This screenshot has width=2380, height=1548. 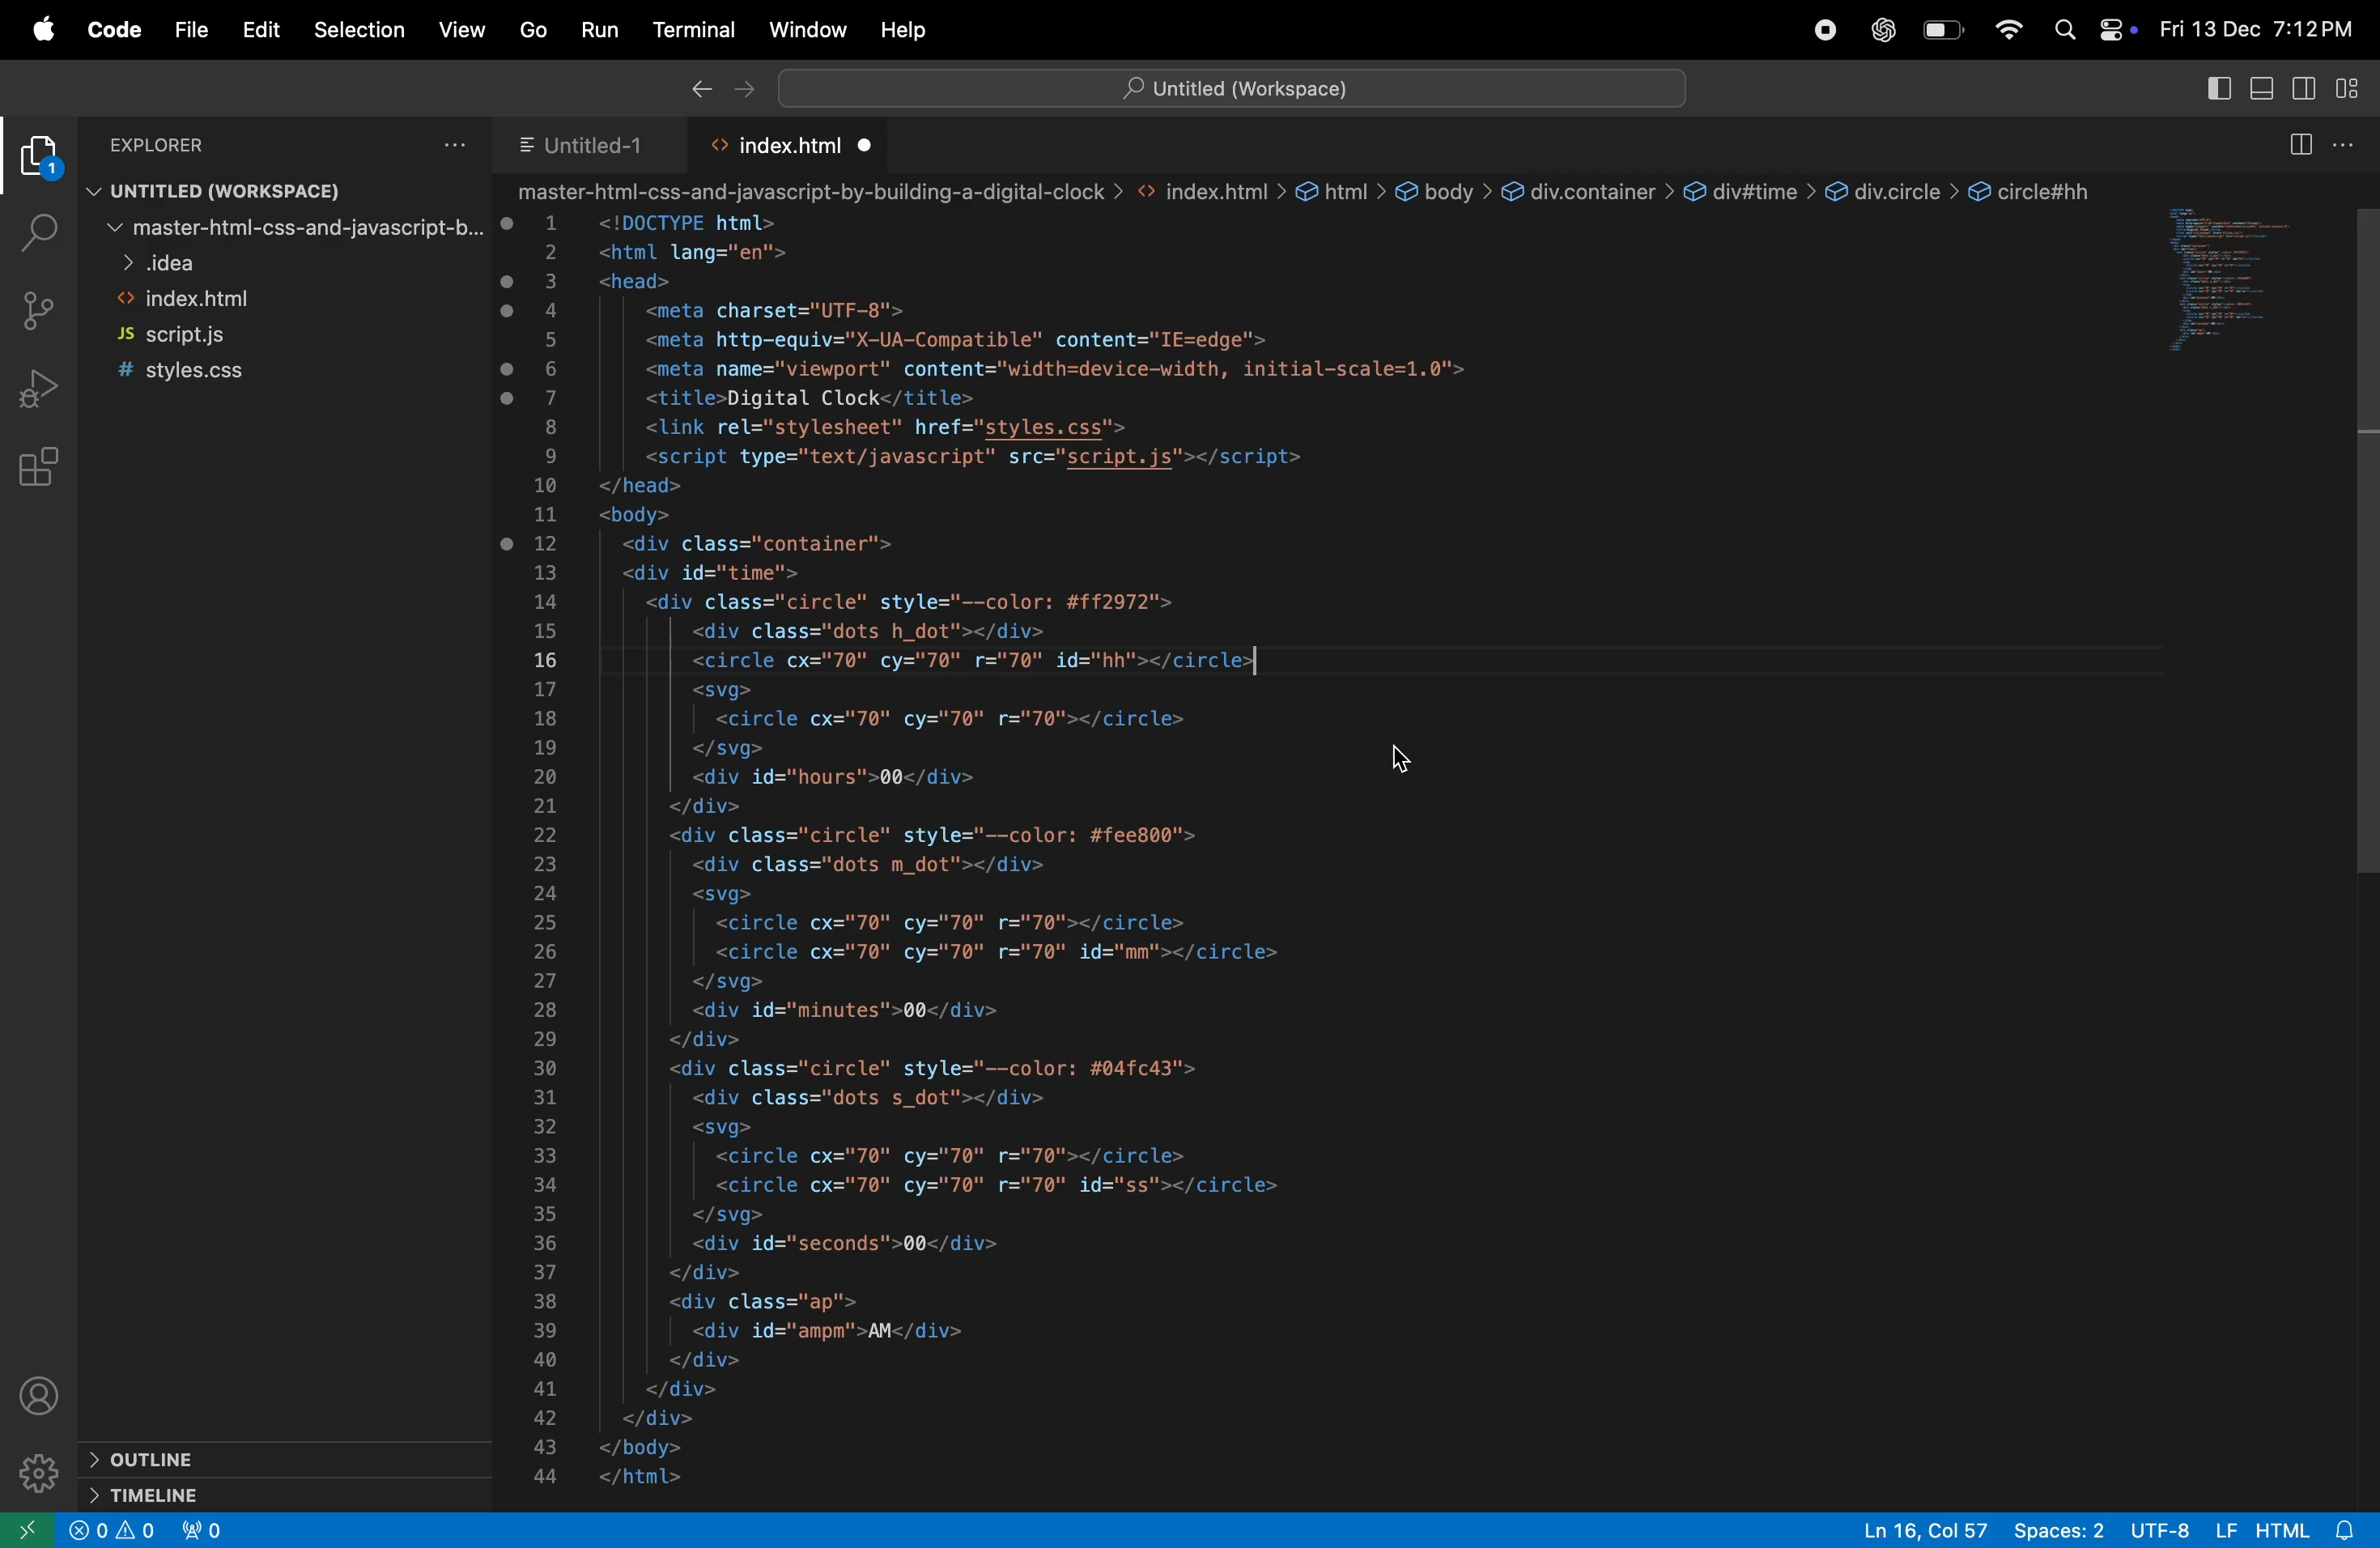 What do you see at coordinates (909, 25) in the screenshot?
I see `Help` at bounding box center [909, 25].